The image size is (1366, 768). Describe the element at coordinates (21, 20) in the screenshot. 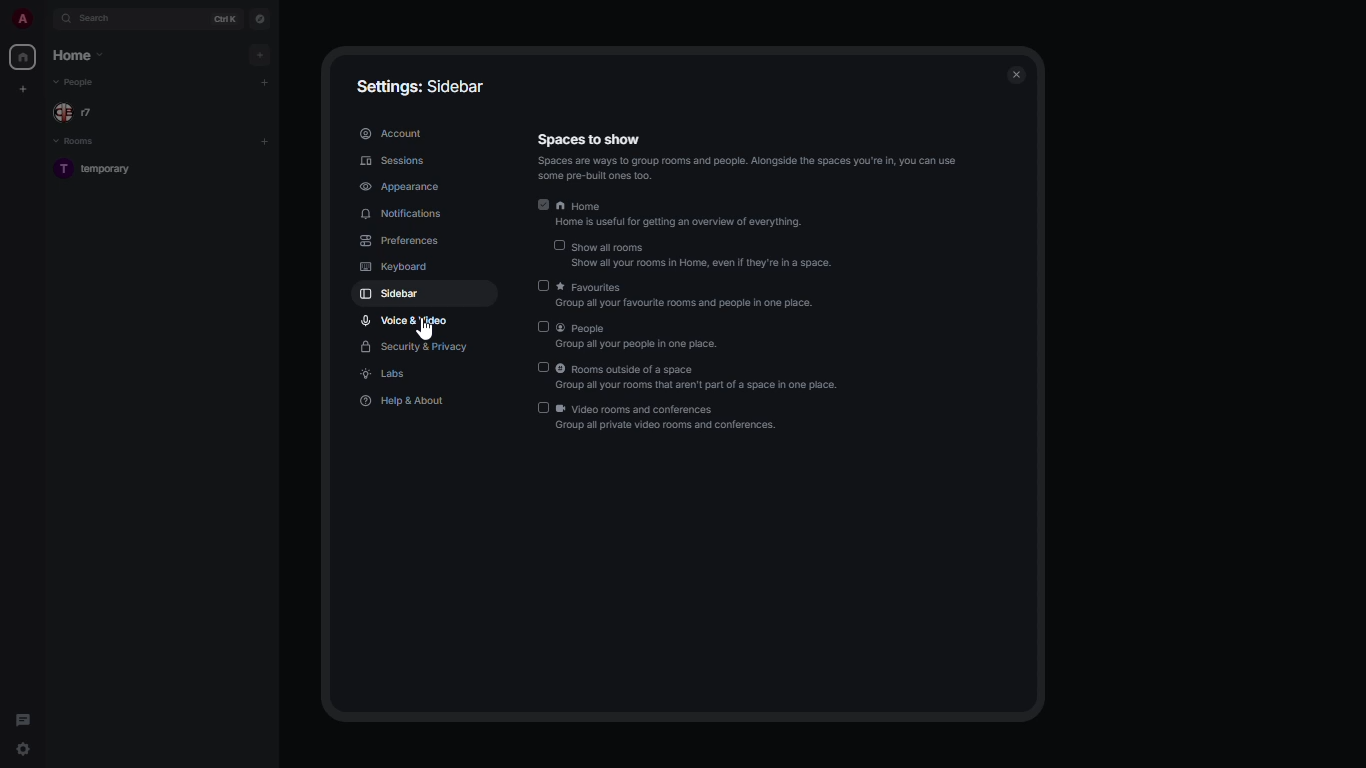

I see `profile` at that location.